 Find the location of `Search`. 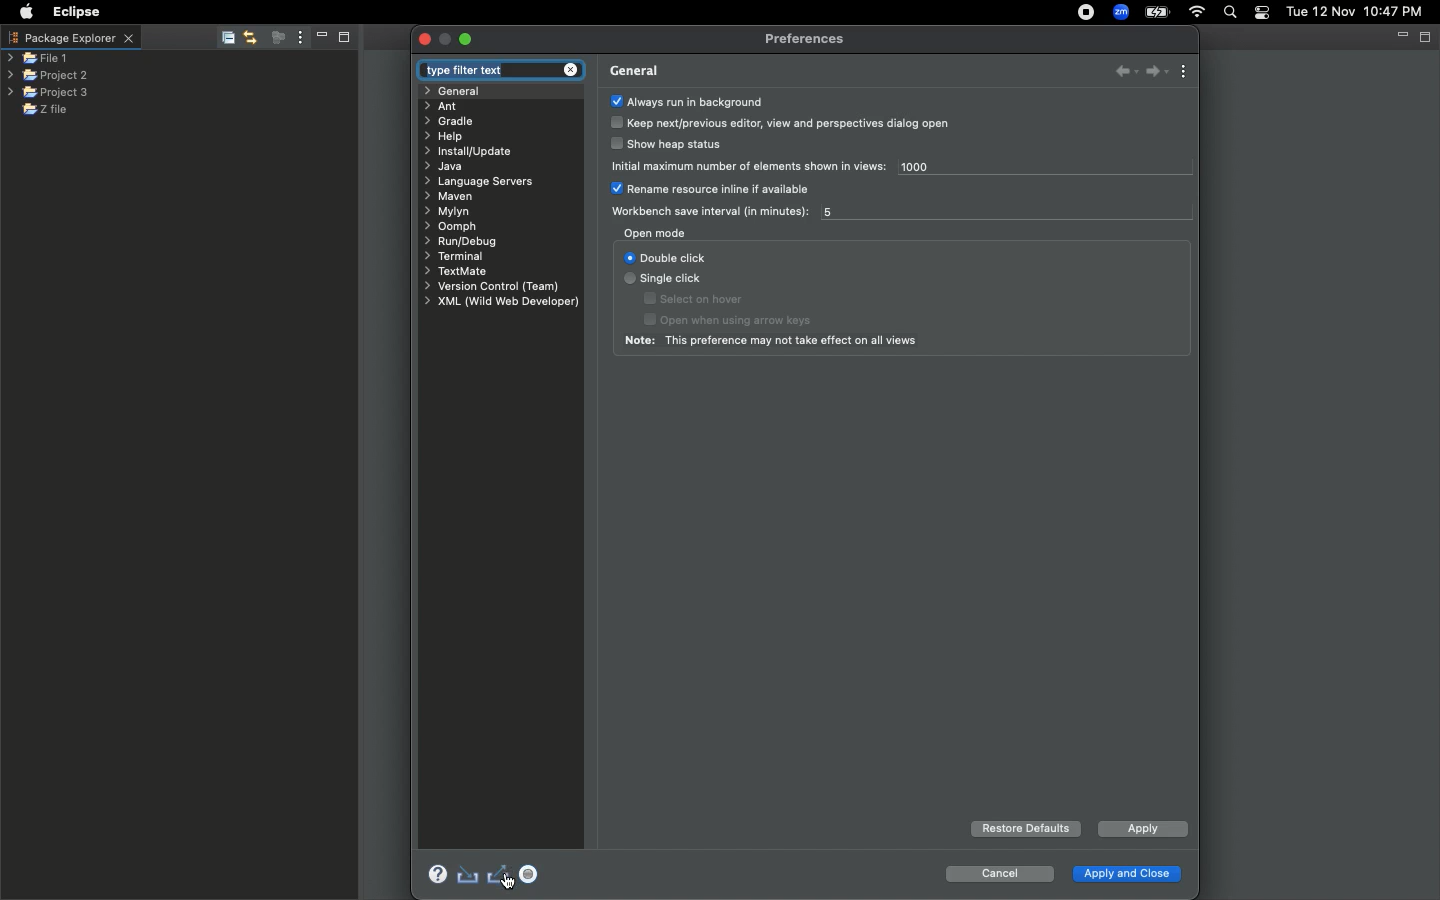

Search is located at coordinates (1230, 12).